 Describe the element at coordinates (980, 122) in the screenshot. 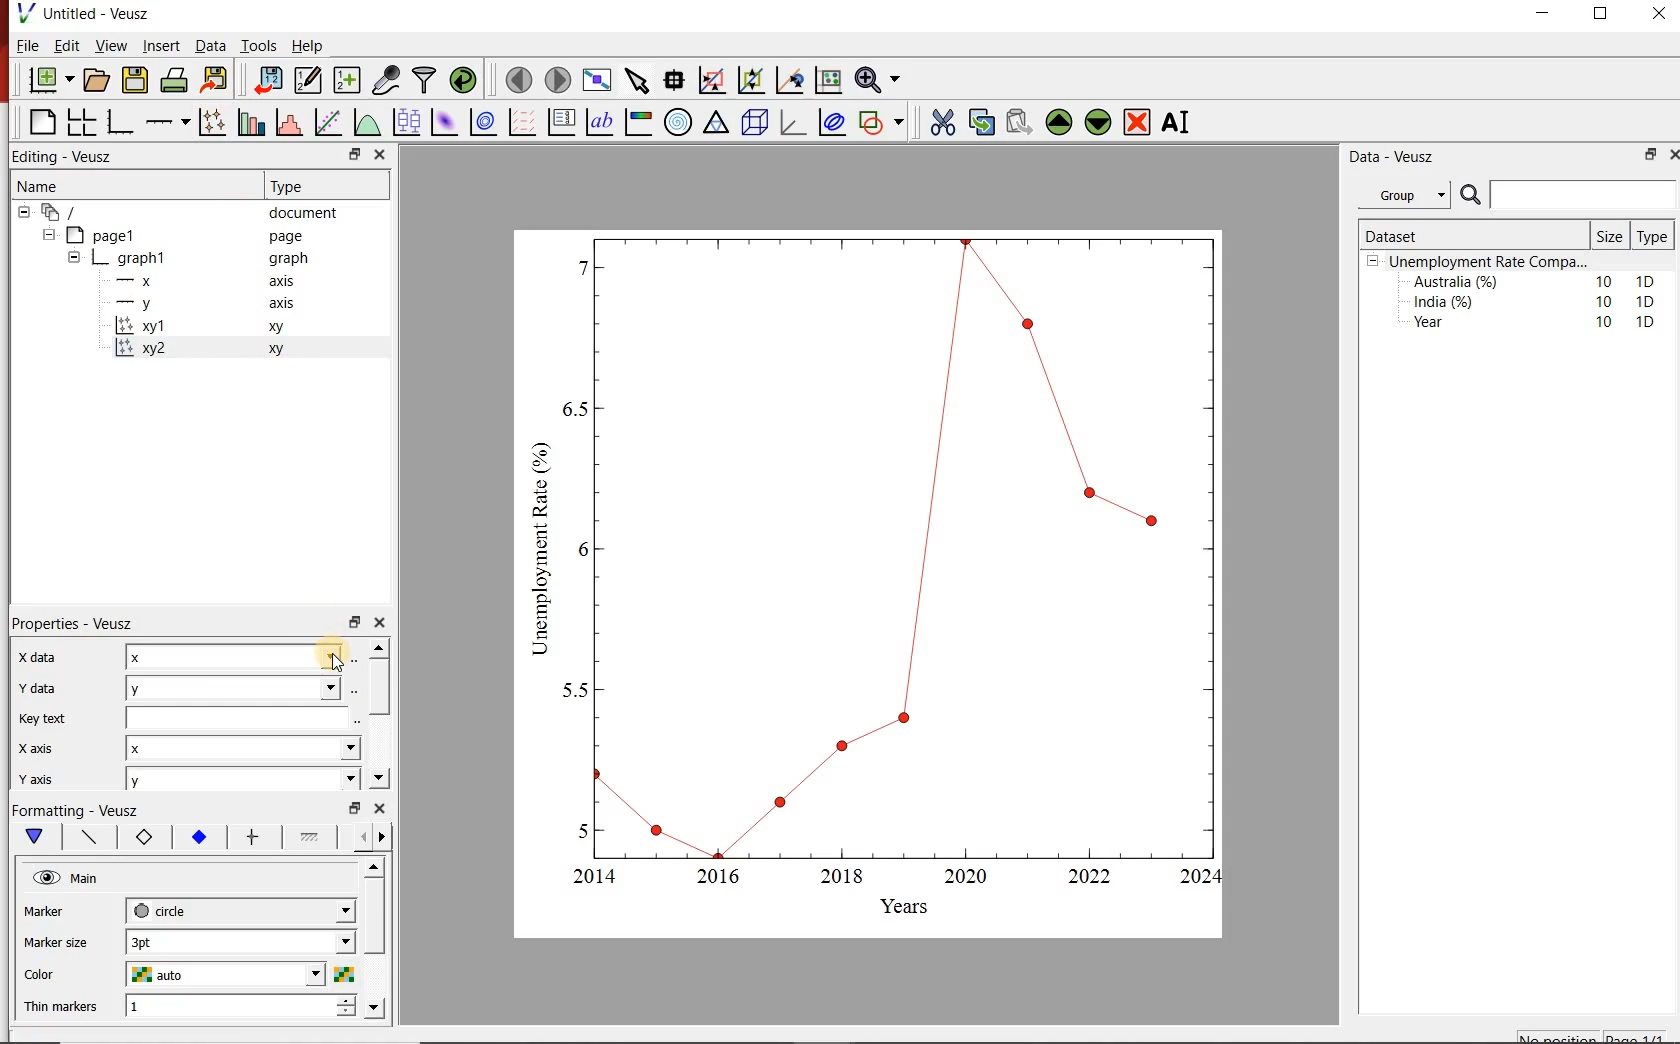

I see `copy the widgets` at that location.